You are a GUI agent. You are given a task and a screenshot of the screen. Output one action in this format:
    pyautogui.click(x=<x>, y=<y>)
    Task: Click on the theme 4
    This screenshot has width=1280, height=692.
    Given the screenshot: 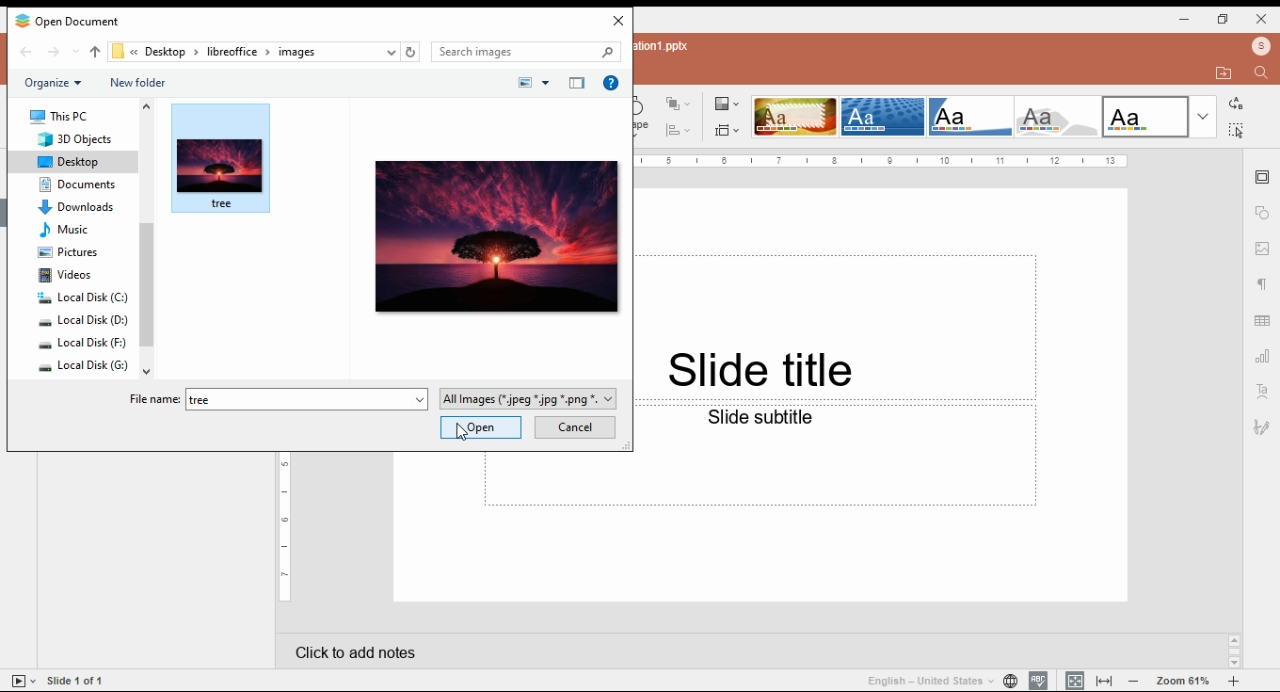 What is the action you would take?
    pyautogui.click(x=1056, y=117)
    